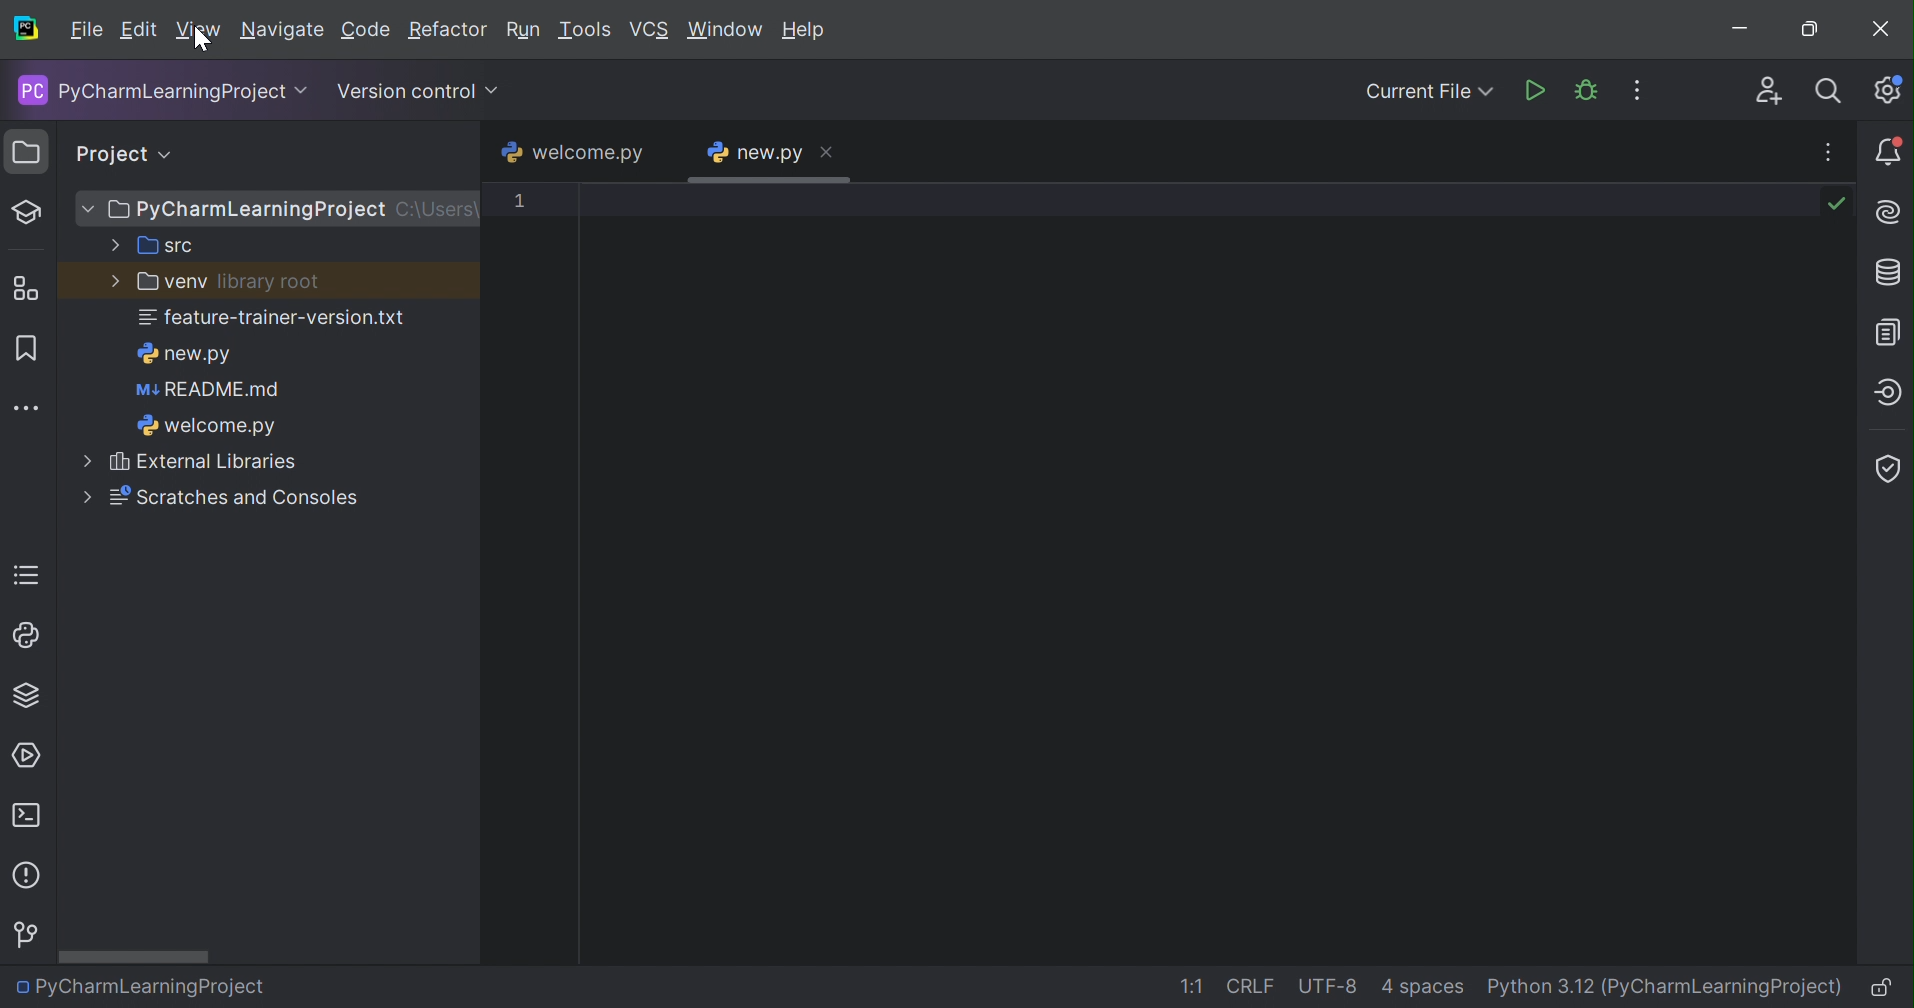 The height and width of the screenshot is (1008, 1914). Describe the element at coordinates (205, 428) in the screenshot. I see `welcome.py` at that location.